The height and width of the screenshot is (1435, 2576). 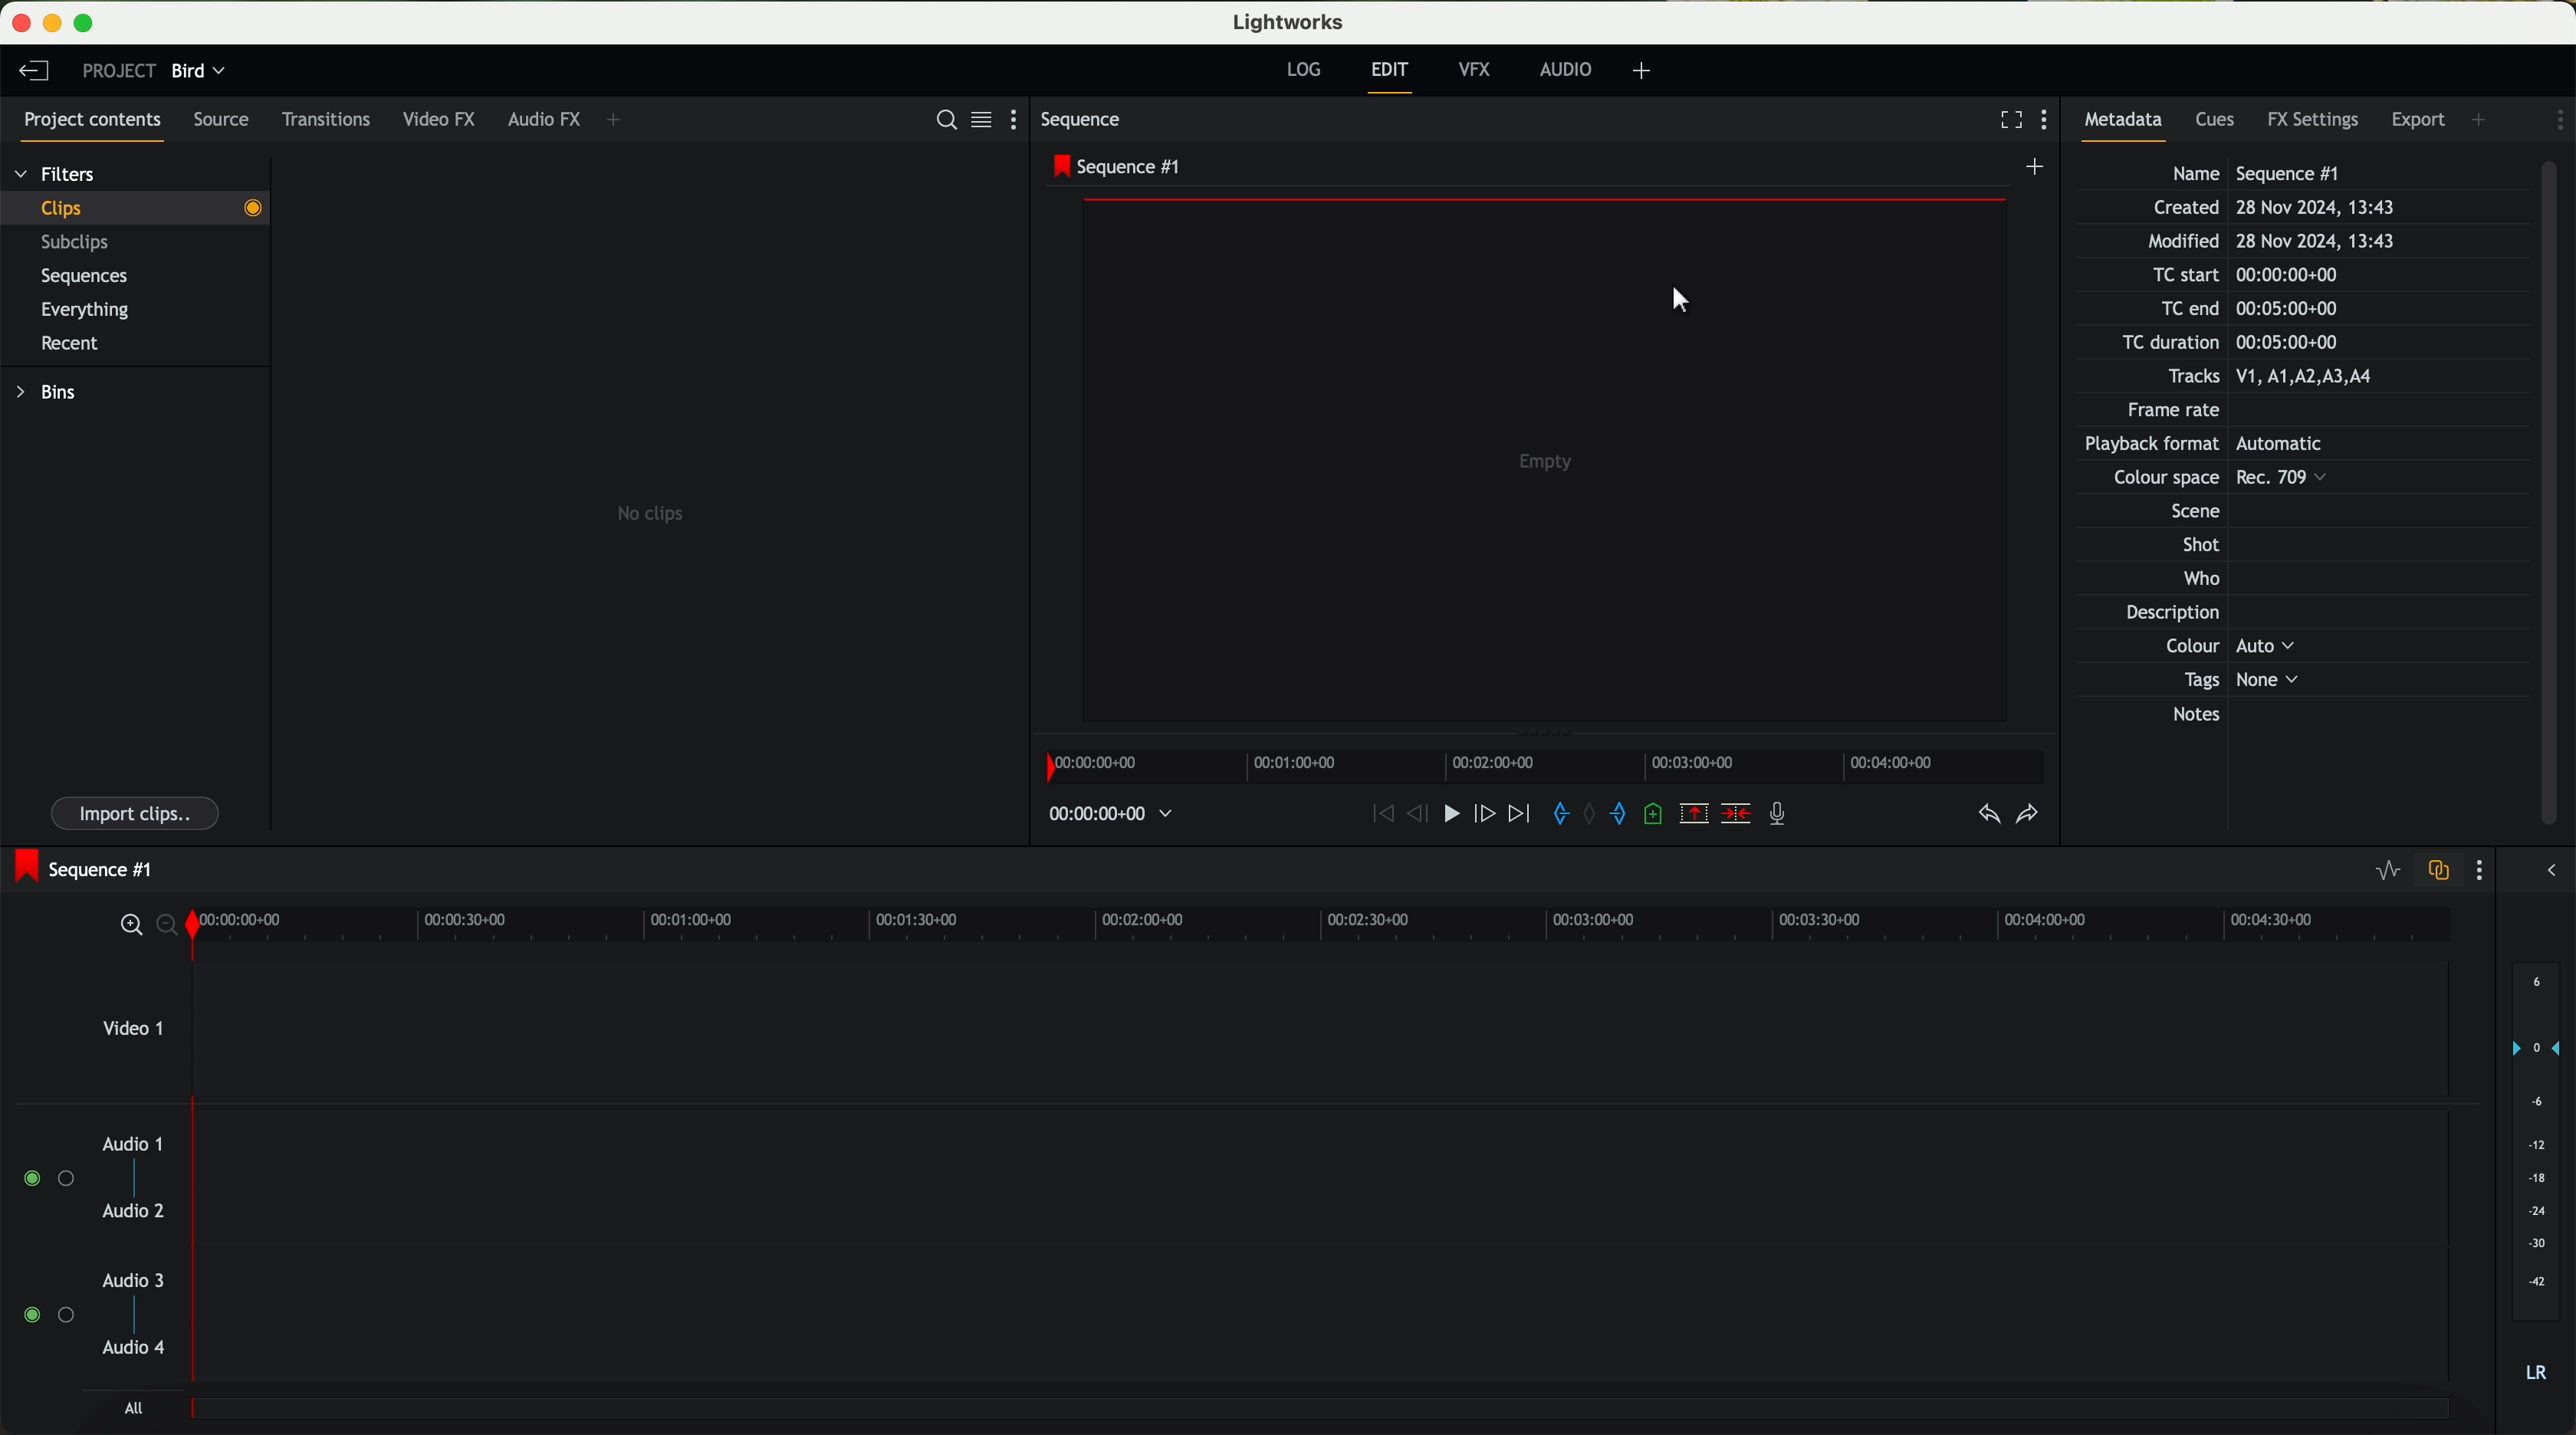 I want to click on Tracks, so click(x=2288, y=375).